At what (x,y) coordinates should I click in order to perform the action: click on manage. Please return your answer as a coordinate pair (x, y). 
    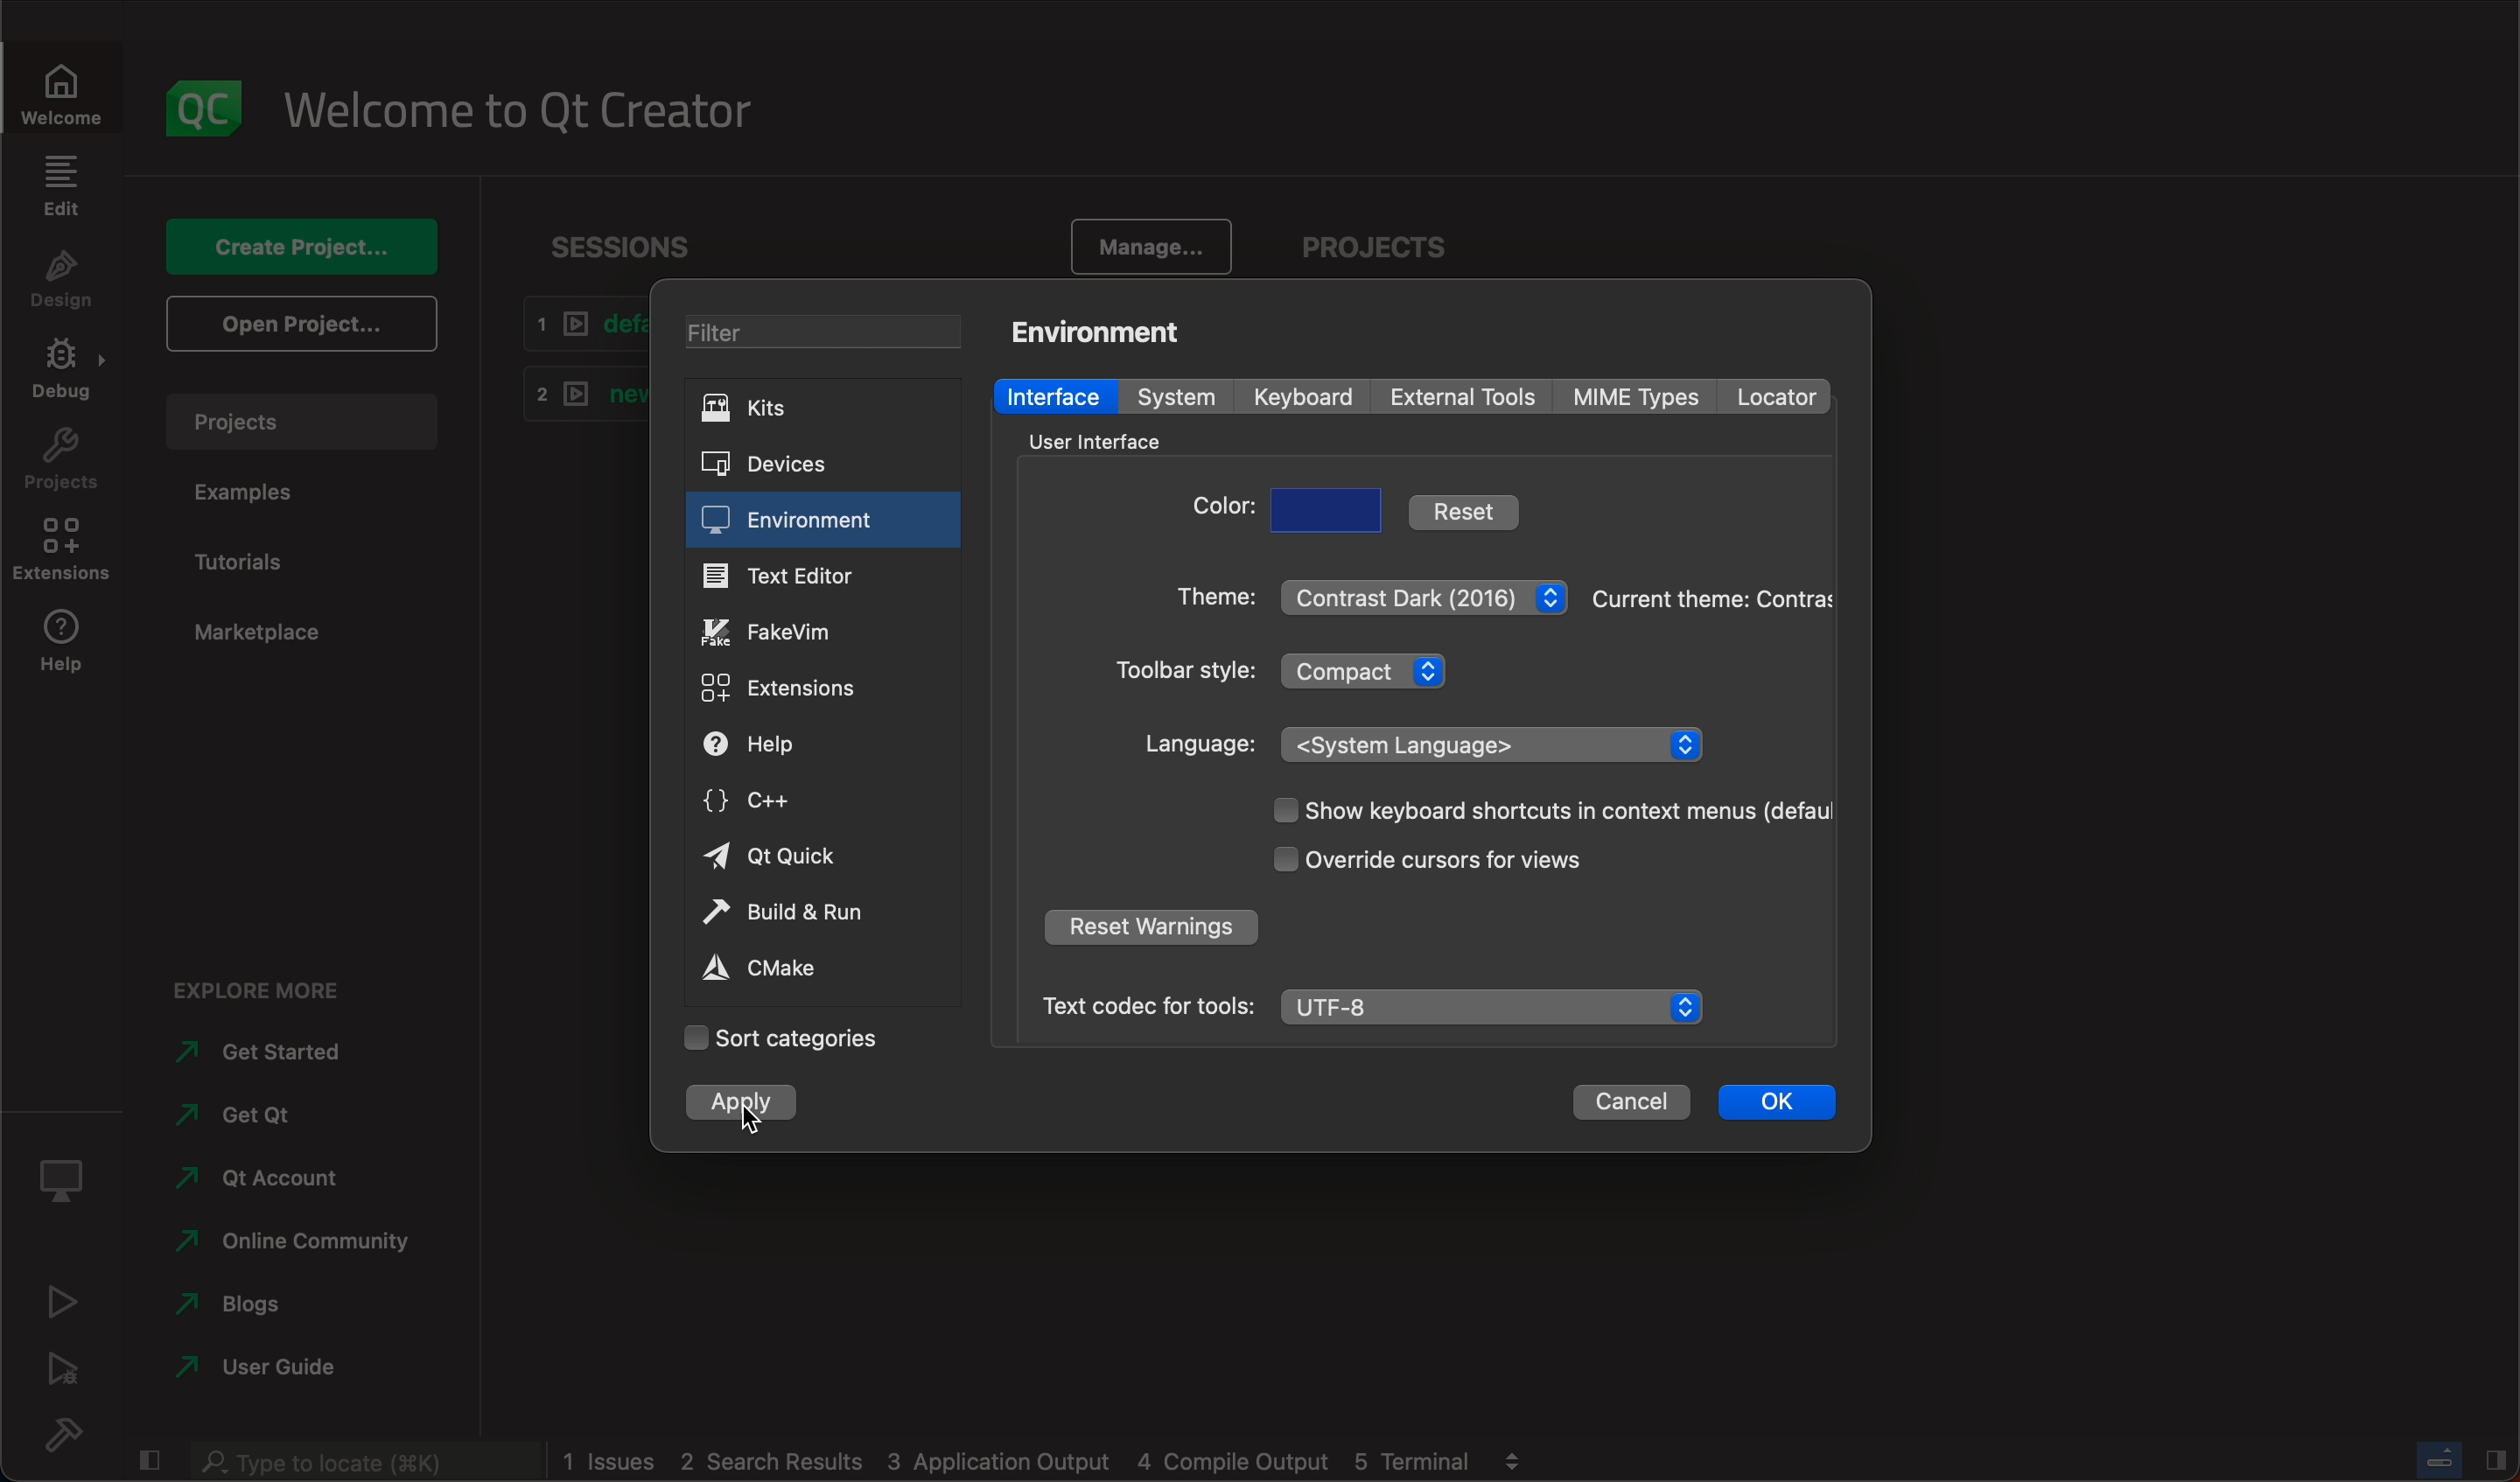
    Looking at the image, I should click on (1155, 242).